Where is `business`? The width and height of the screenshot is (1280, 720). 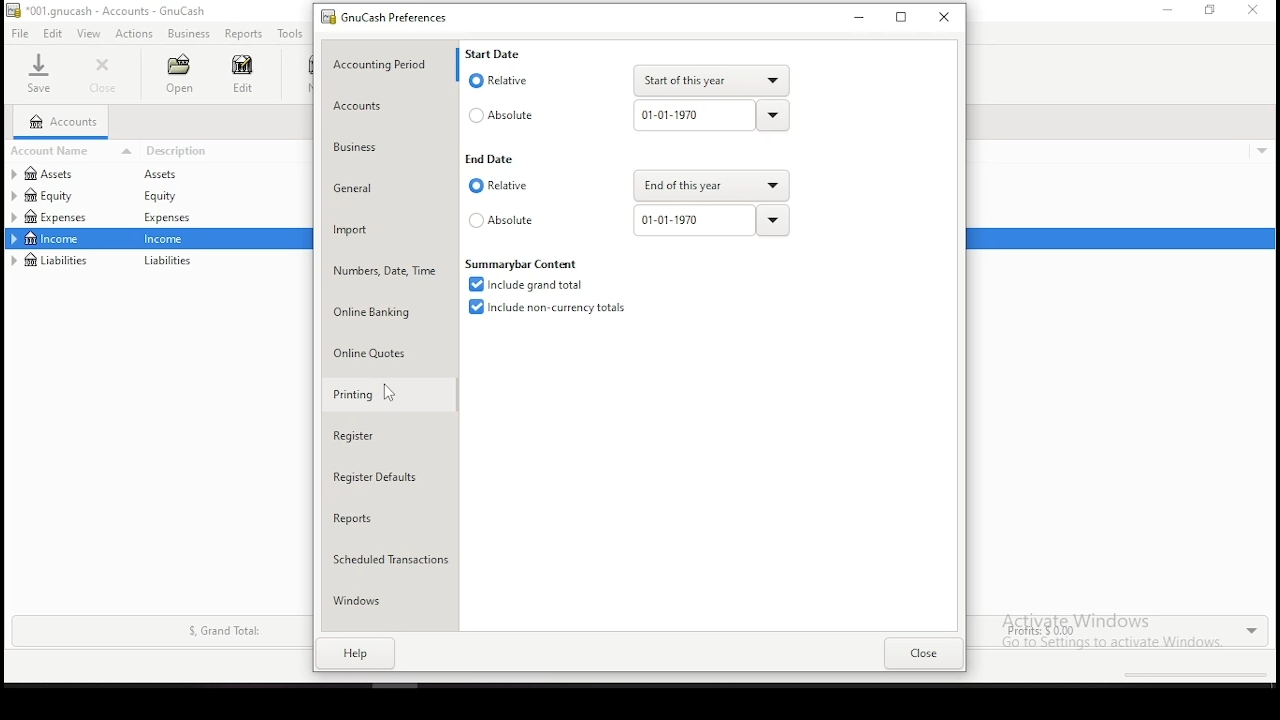 business is located at coordinates (189, 33).